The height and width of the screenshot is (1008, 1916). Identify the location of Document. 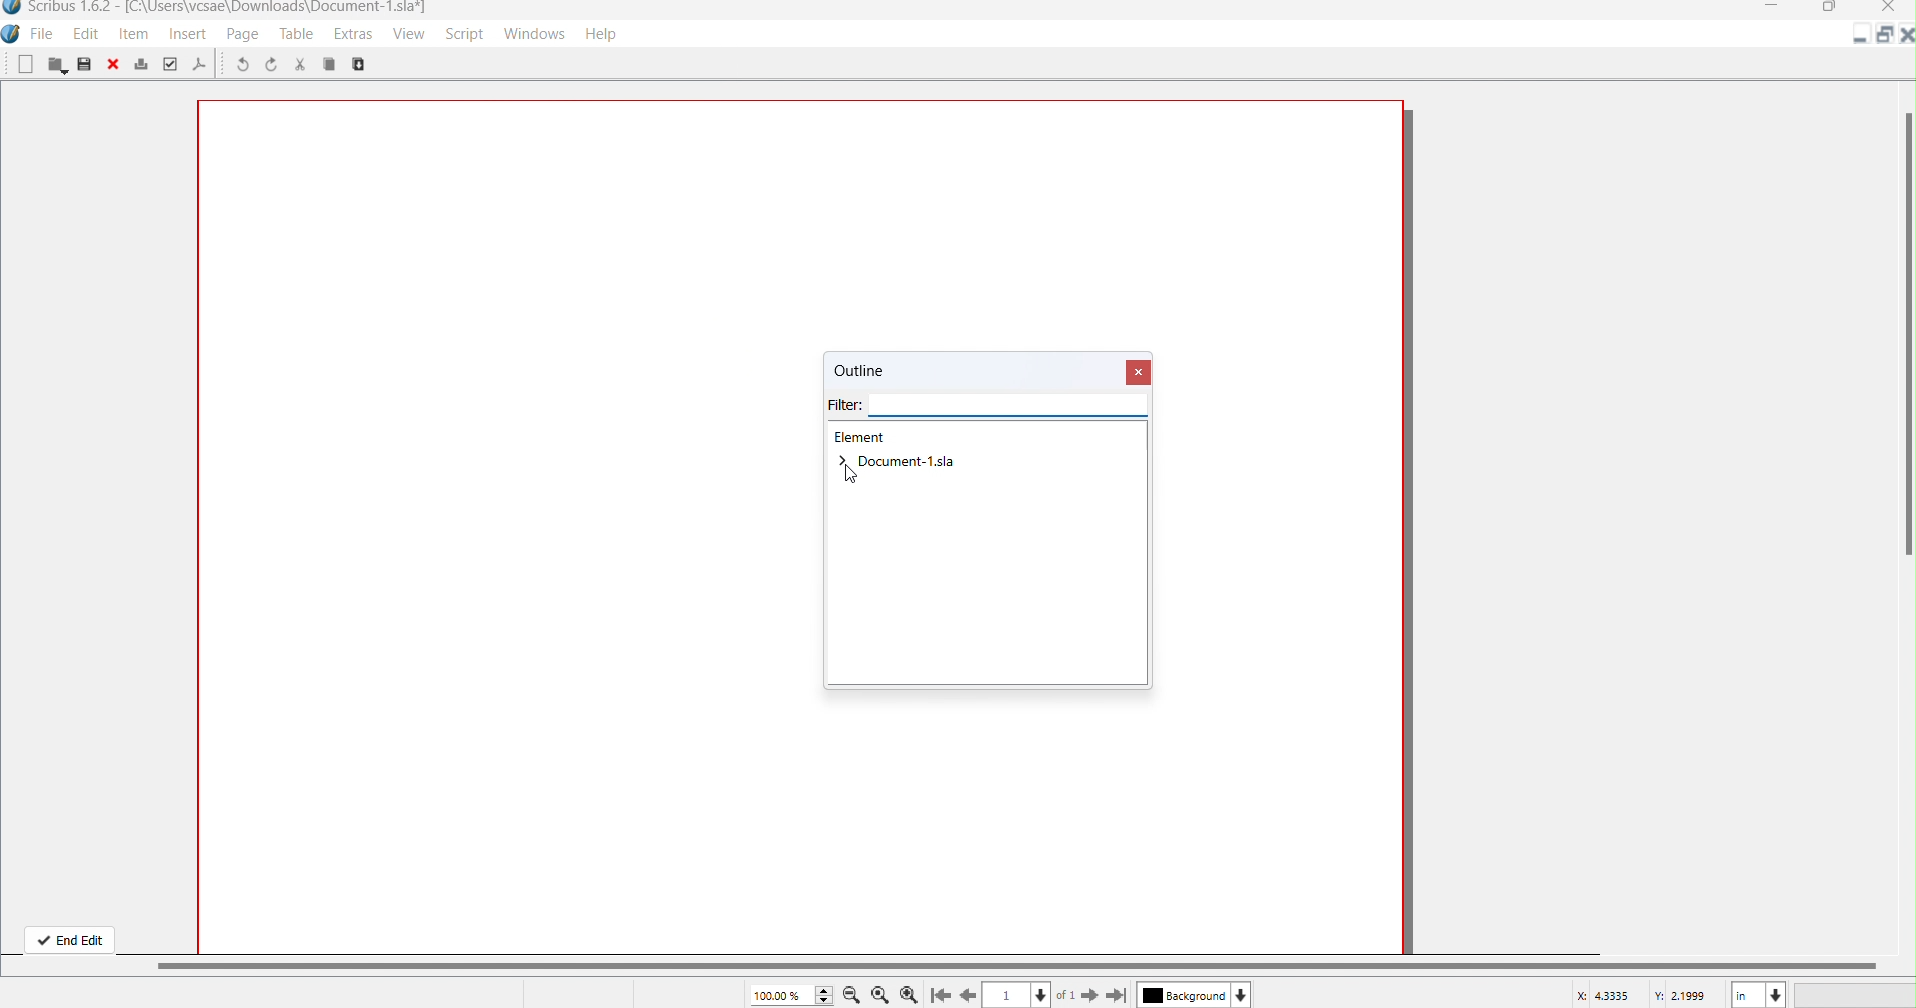
(898, 462).